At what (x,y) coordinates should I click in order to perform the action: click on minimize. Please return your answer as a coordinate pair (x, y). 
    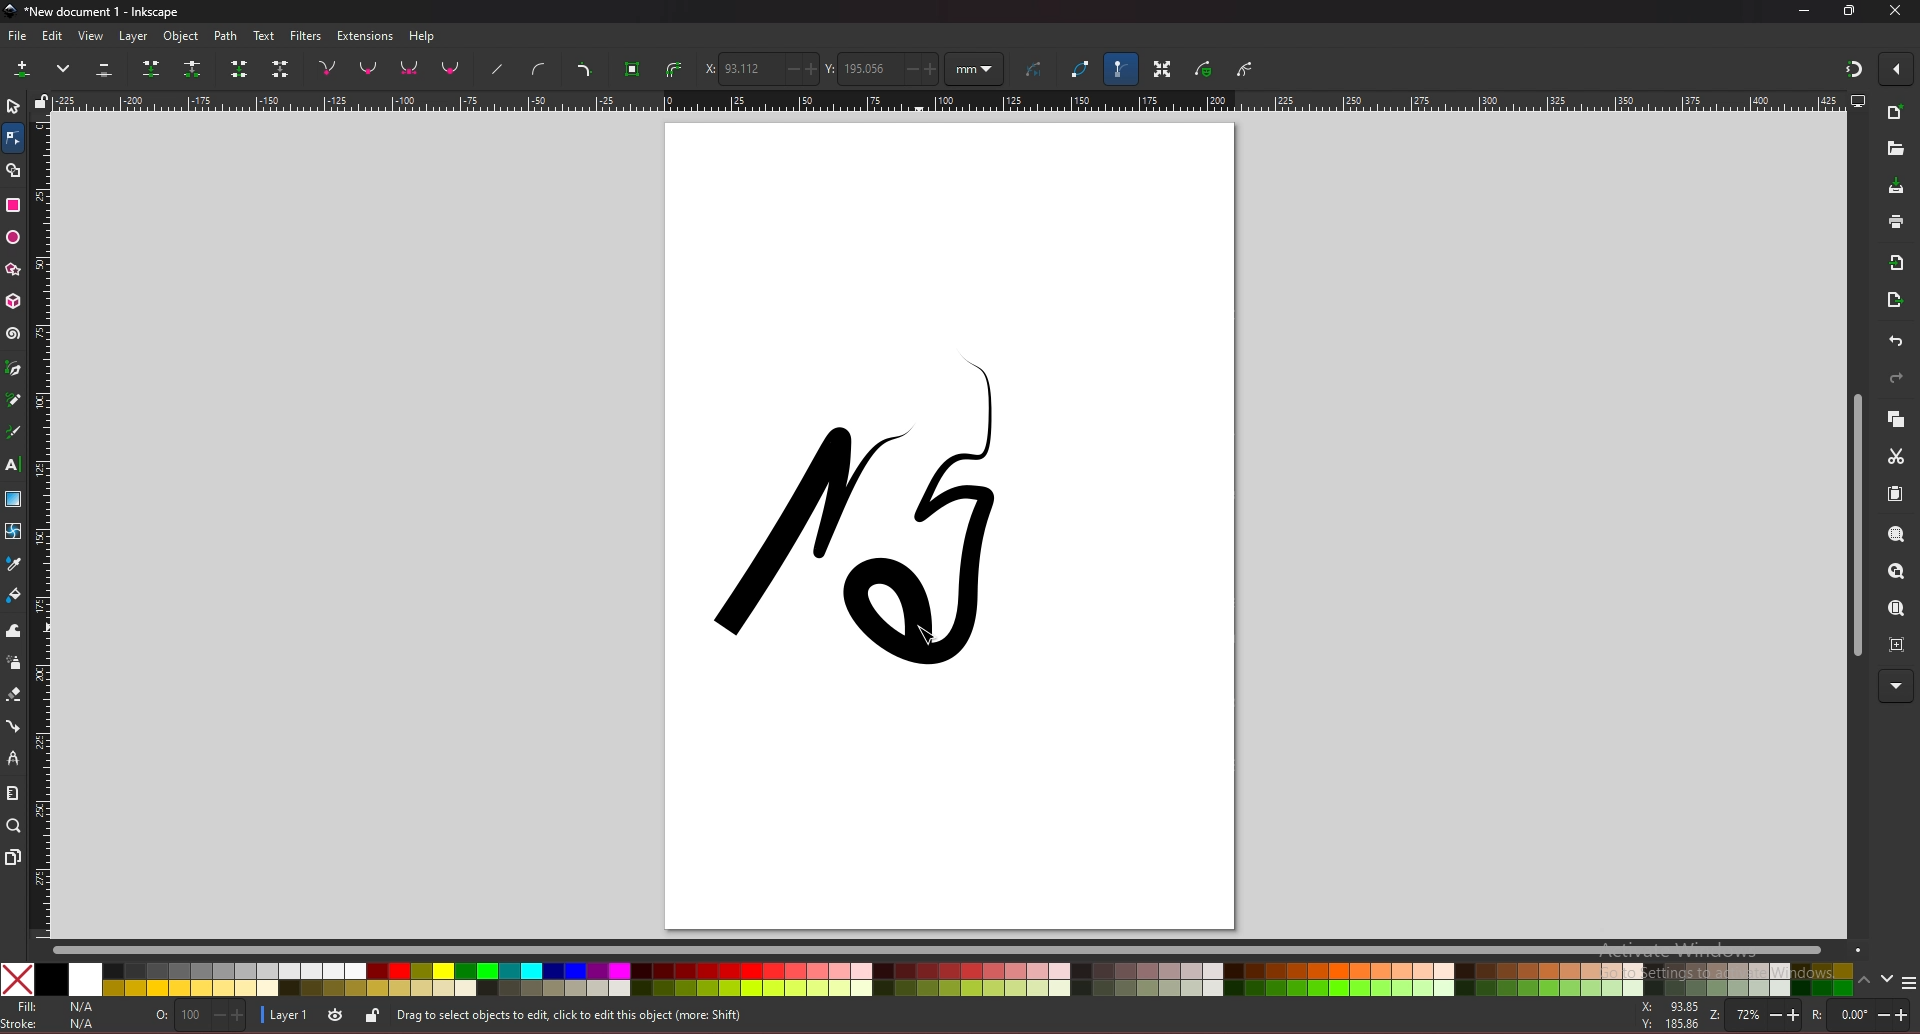
    Looking at the image, I should click on (1805, 11).